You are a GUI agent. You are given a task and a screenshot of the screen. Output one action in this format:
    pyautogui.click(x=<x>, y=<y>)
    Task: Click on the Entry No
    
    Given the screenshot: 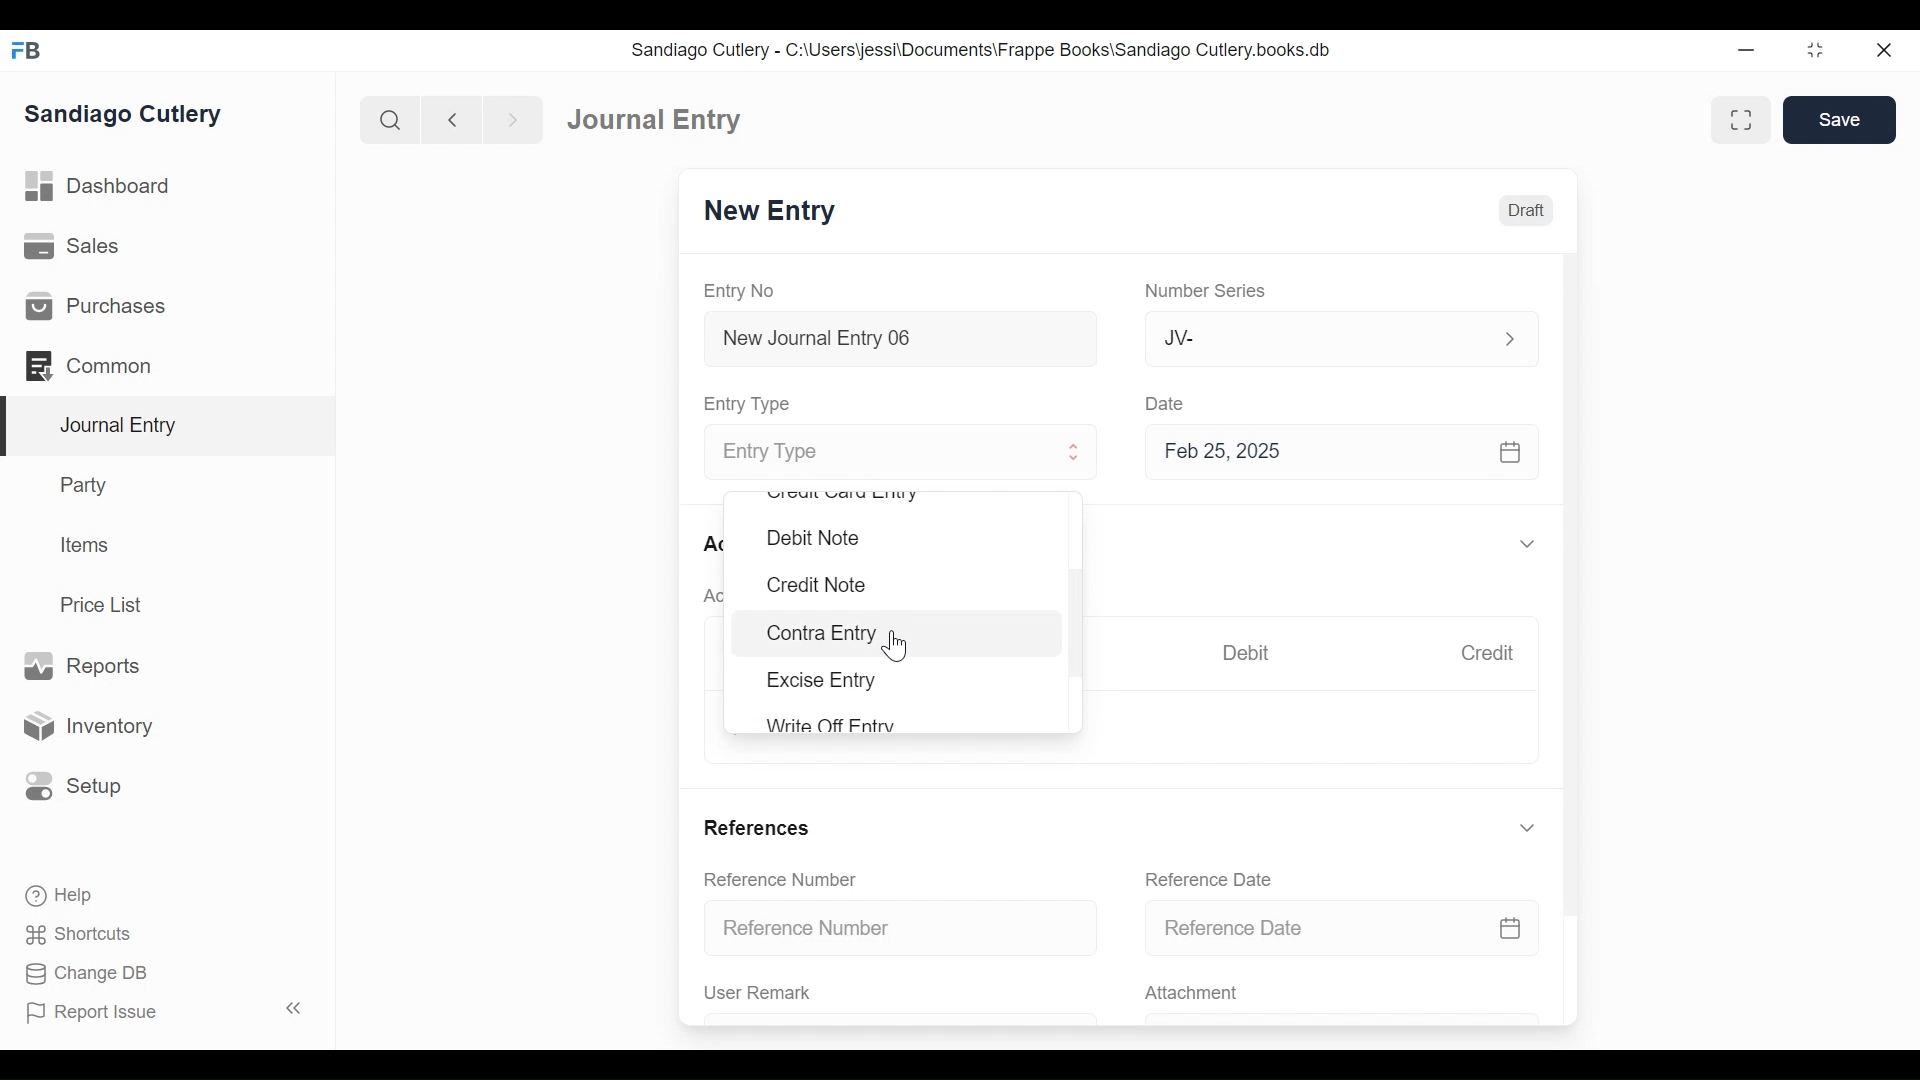 What is the action you would take?
    pyautogui.click(x=740, y=292)
    